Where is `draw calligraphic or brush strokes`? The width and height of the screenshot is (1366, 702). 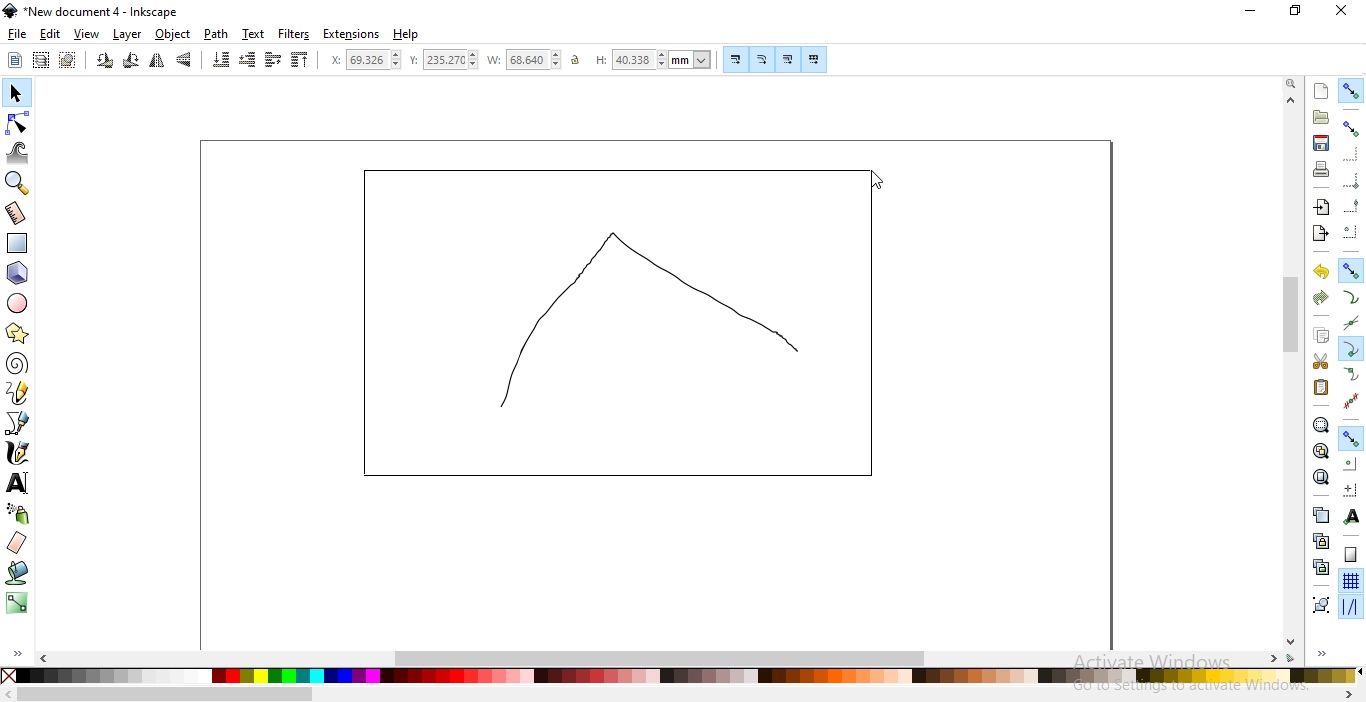
draw calligraphic or brush strokes is located at coordinates (19, 453).